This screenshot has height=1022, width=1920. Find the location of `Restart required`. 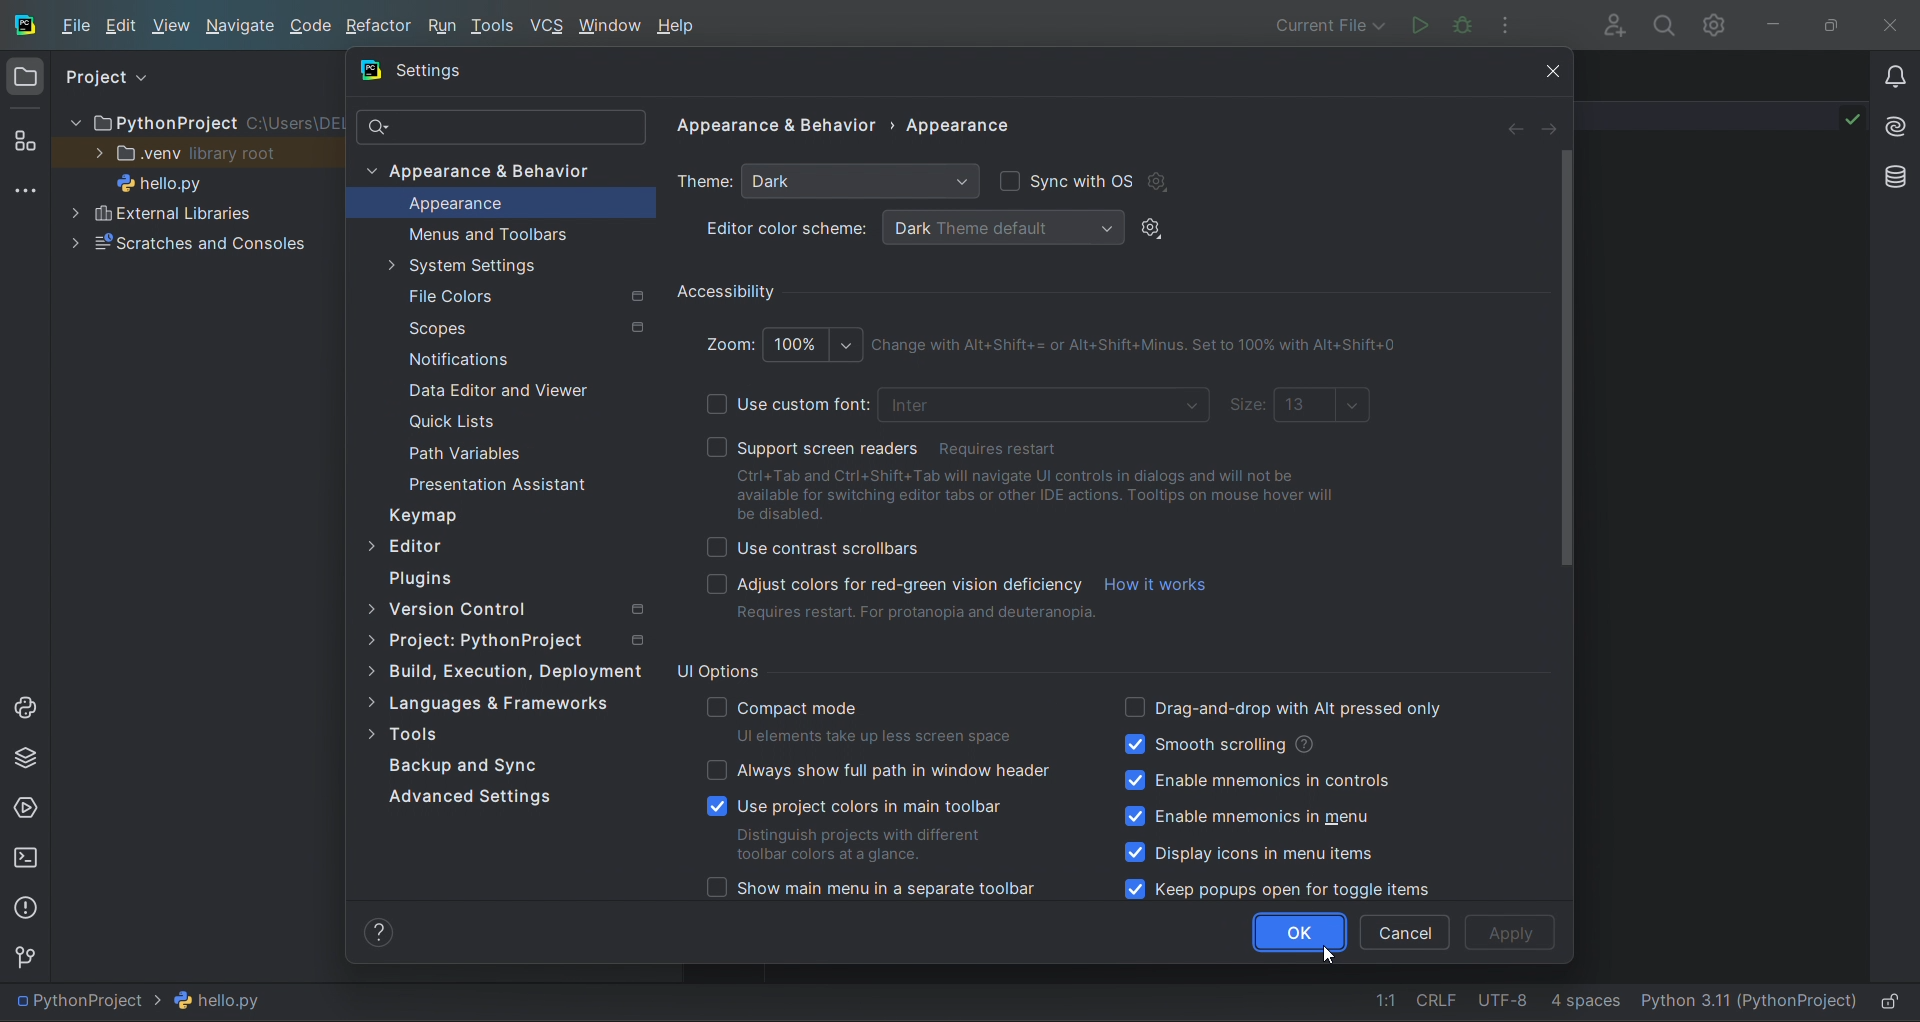

Restart required is located at coordinates (1003, 446).